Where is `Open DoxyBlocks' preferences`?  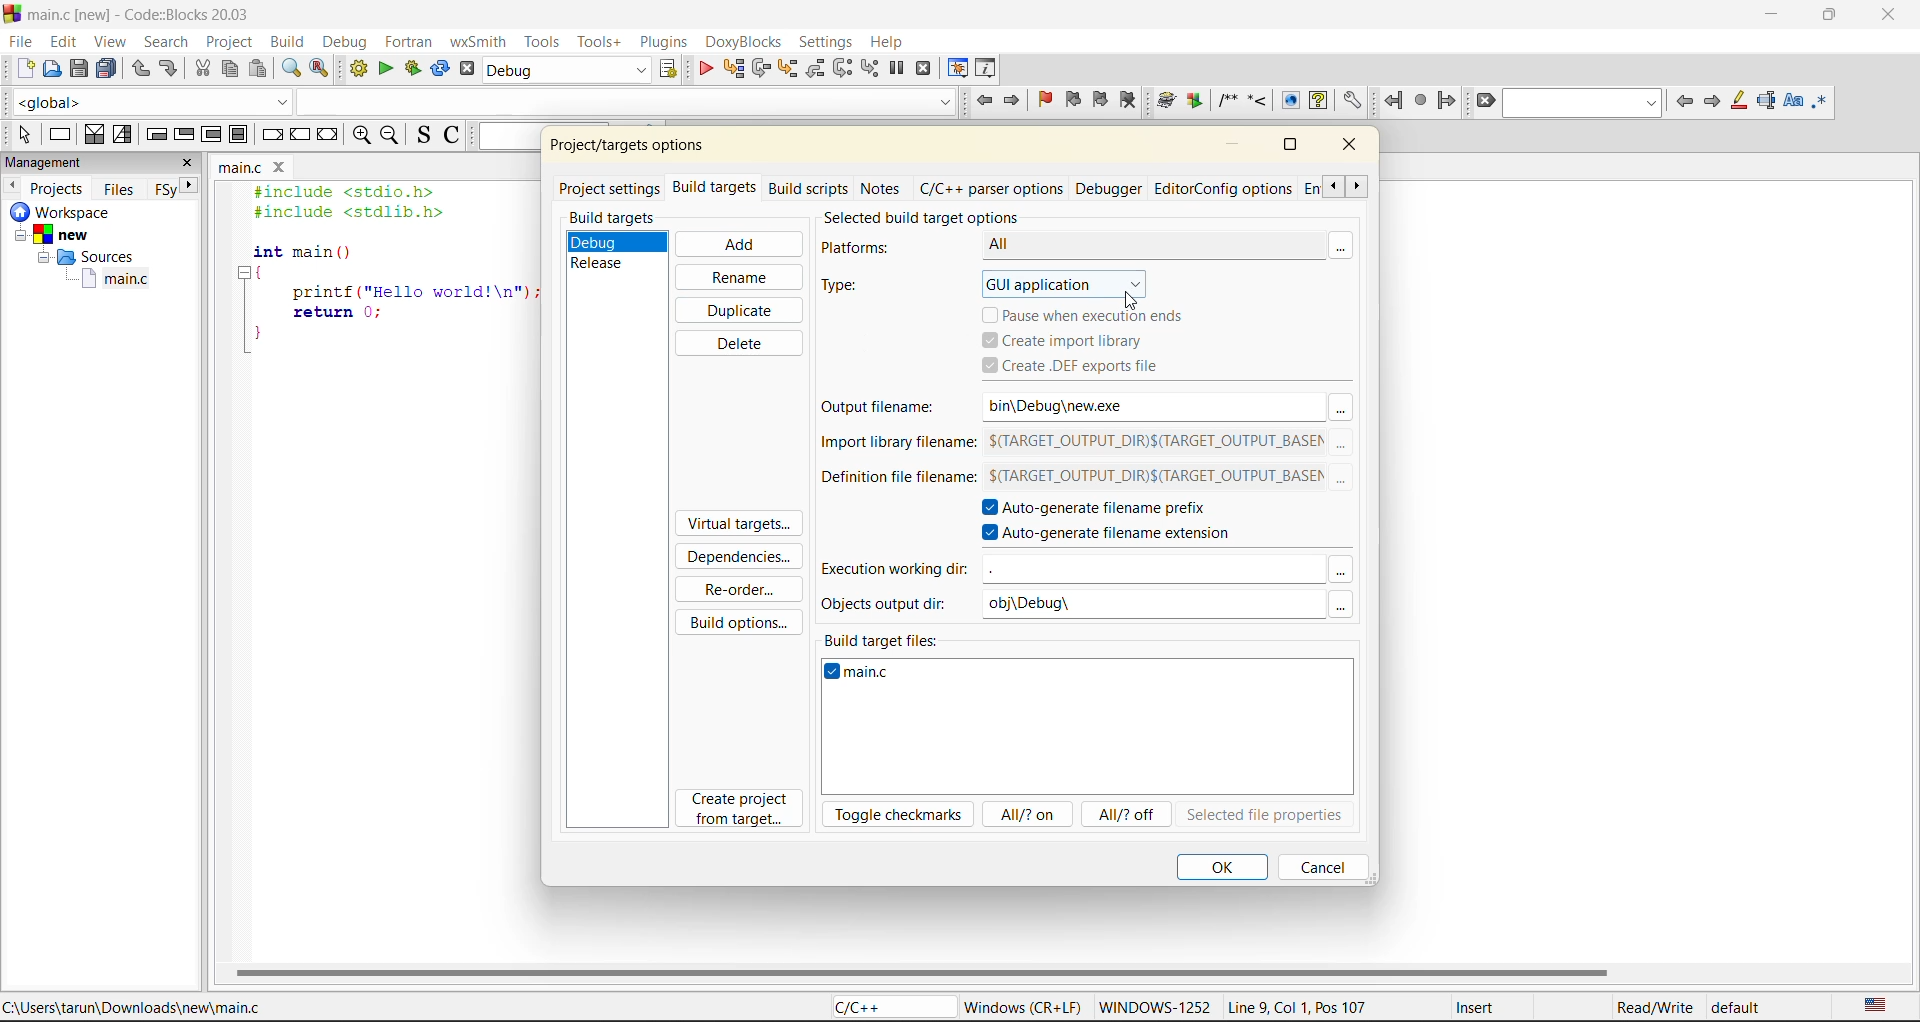 Open DoxyBlocks' preferences is located at coordinates (1350, 101).